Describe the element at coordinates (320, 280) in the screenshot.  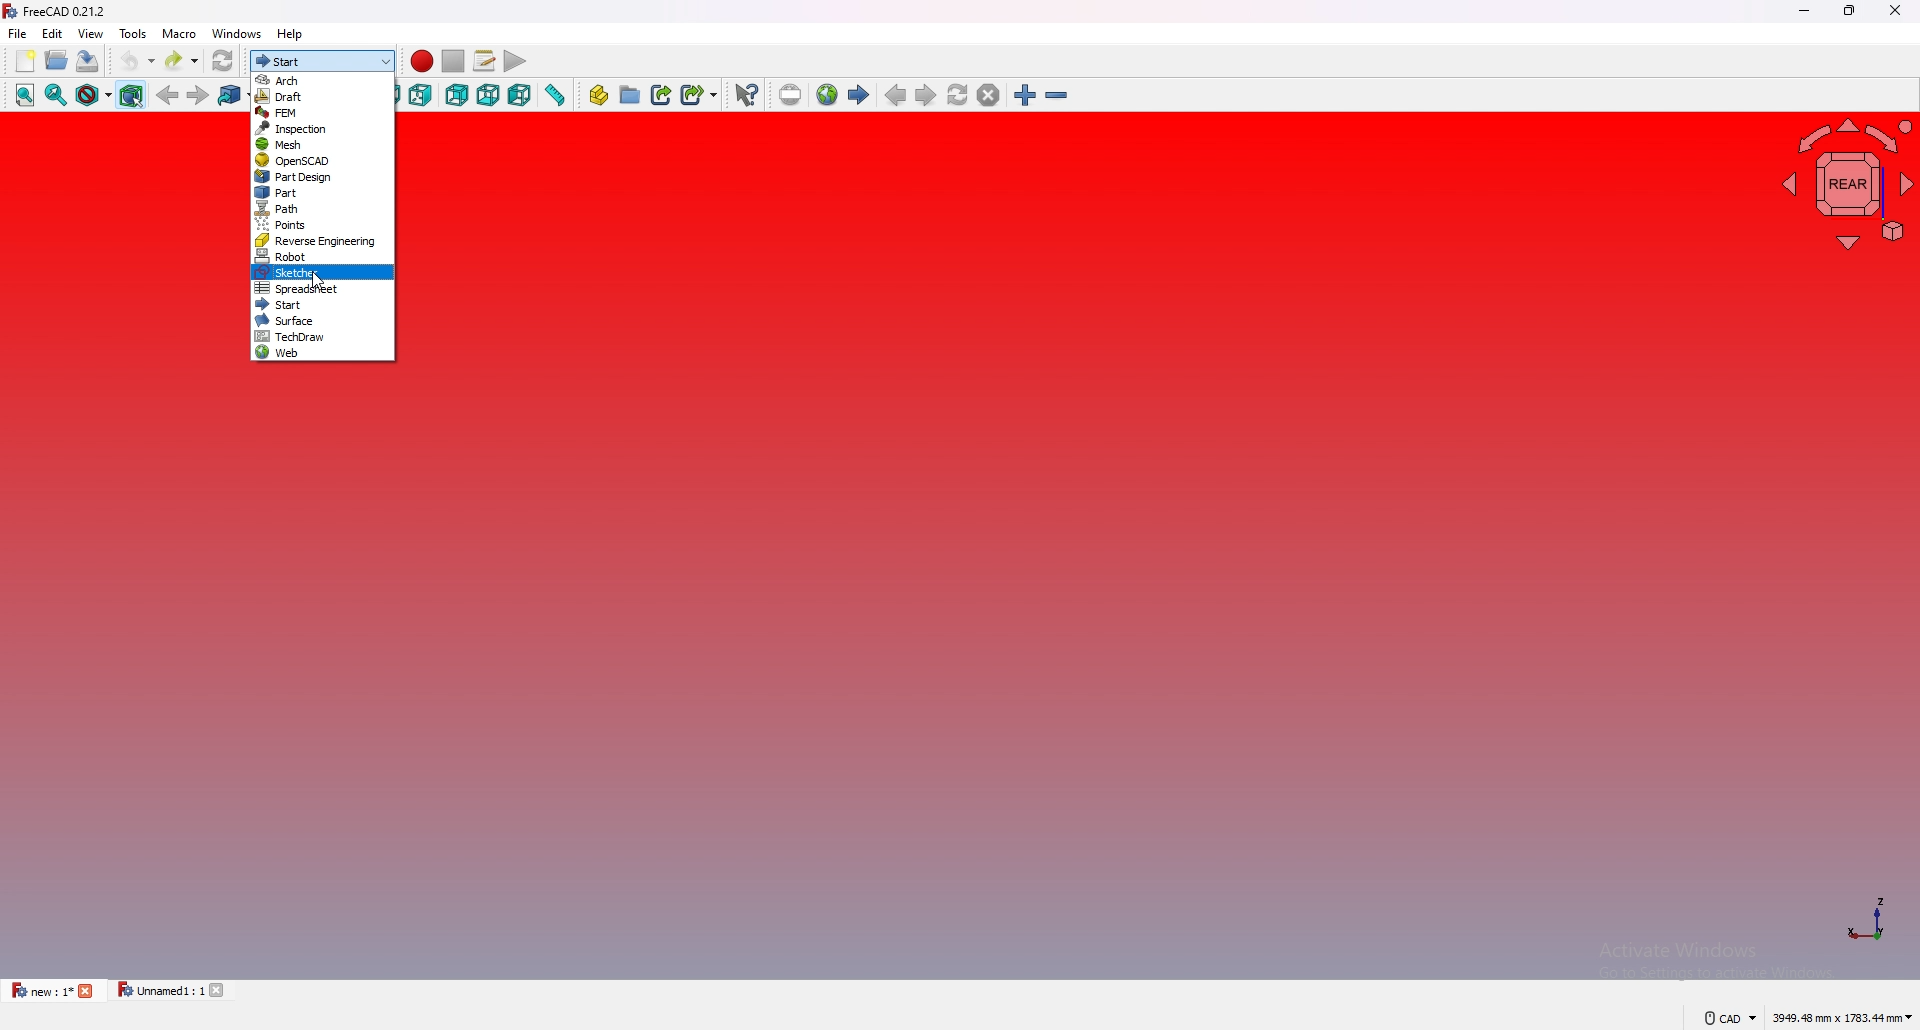
I see `cursor` at that location.